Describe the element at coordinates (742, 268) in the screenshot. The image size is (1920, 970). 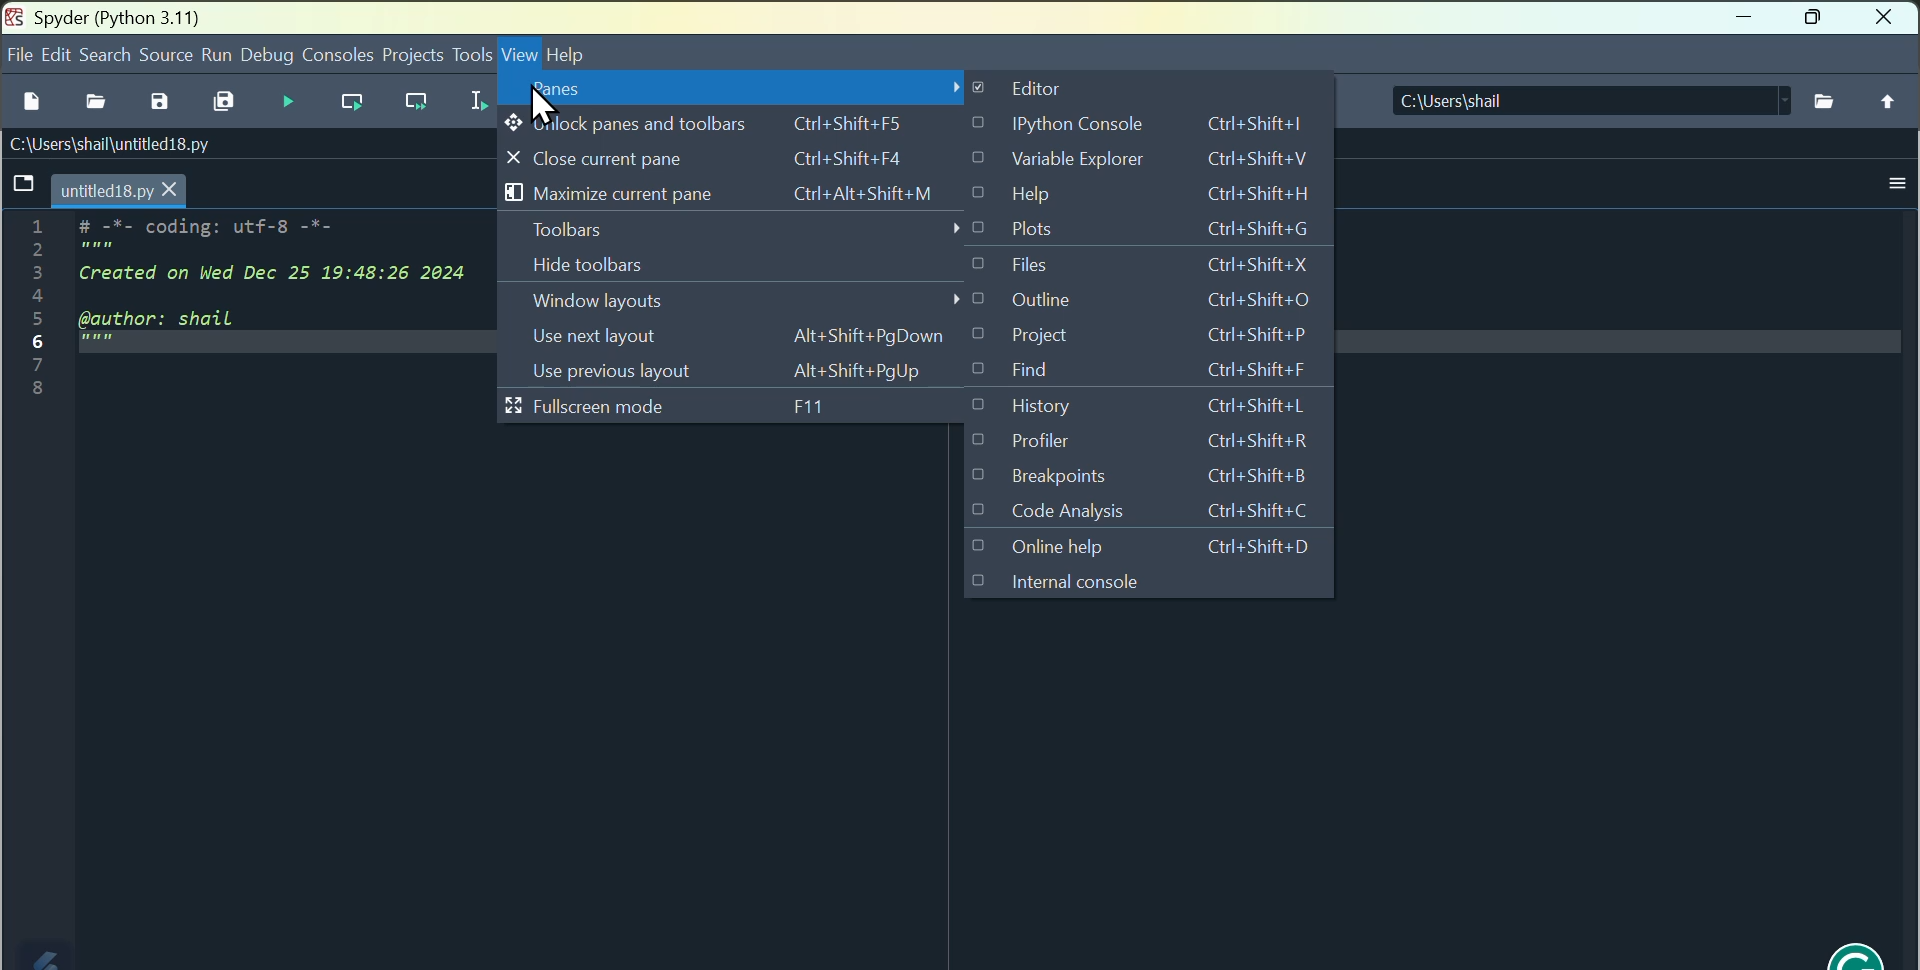
I see `Hide toolbars` at that location.